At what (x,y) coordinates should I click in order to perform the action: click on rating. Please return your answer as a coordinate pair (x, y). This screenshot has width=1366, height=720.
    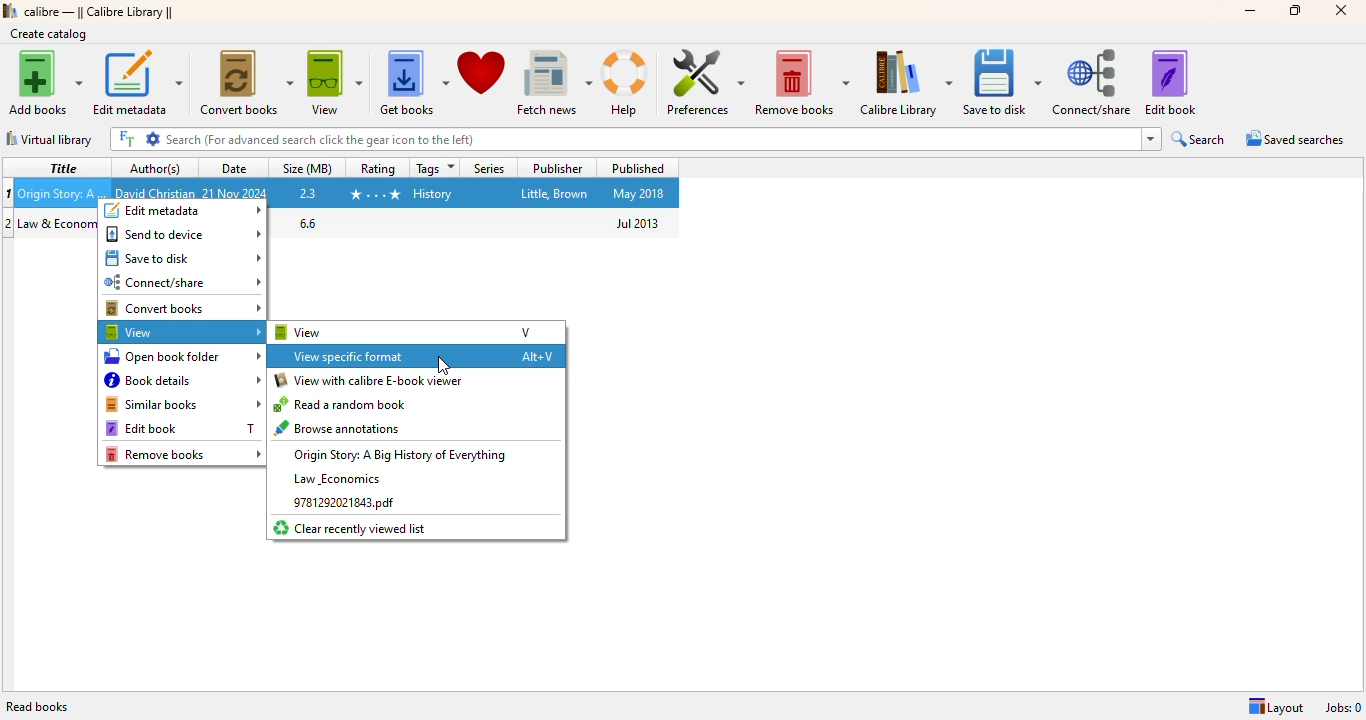
    Looking at the image, I should click on (377, 167).